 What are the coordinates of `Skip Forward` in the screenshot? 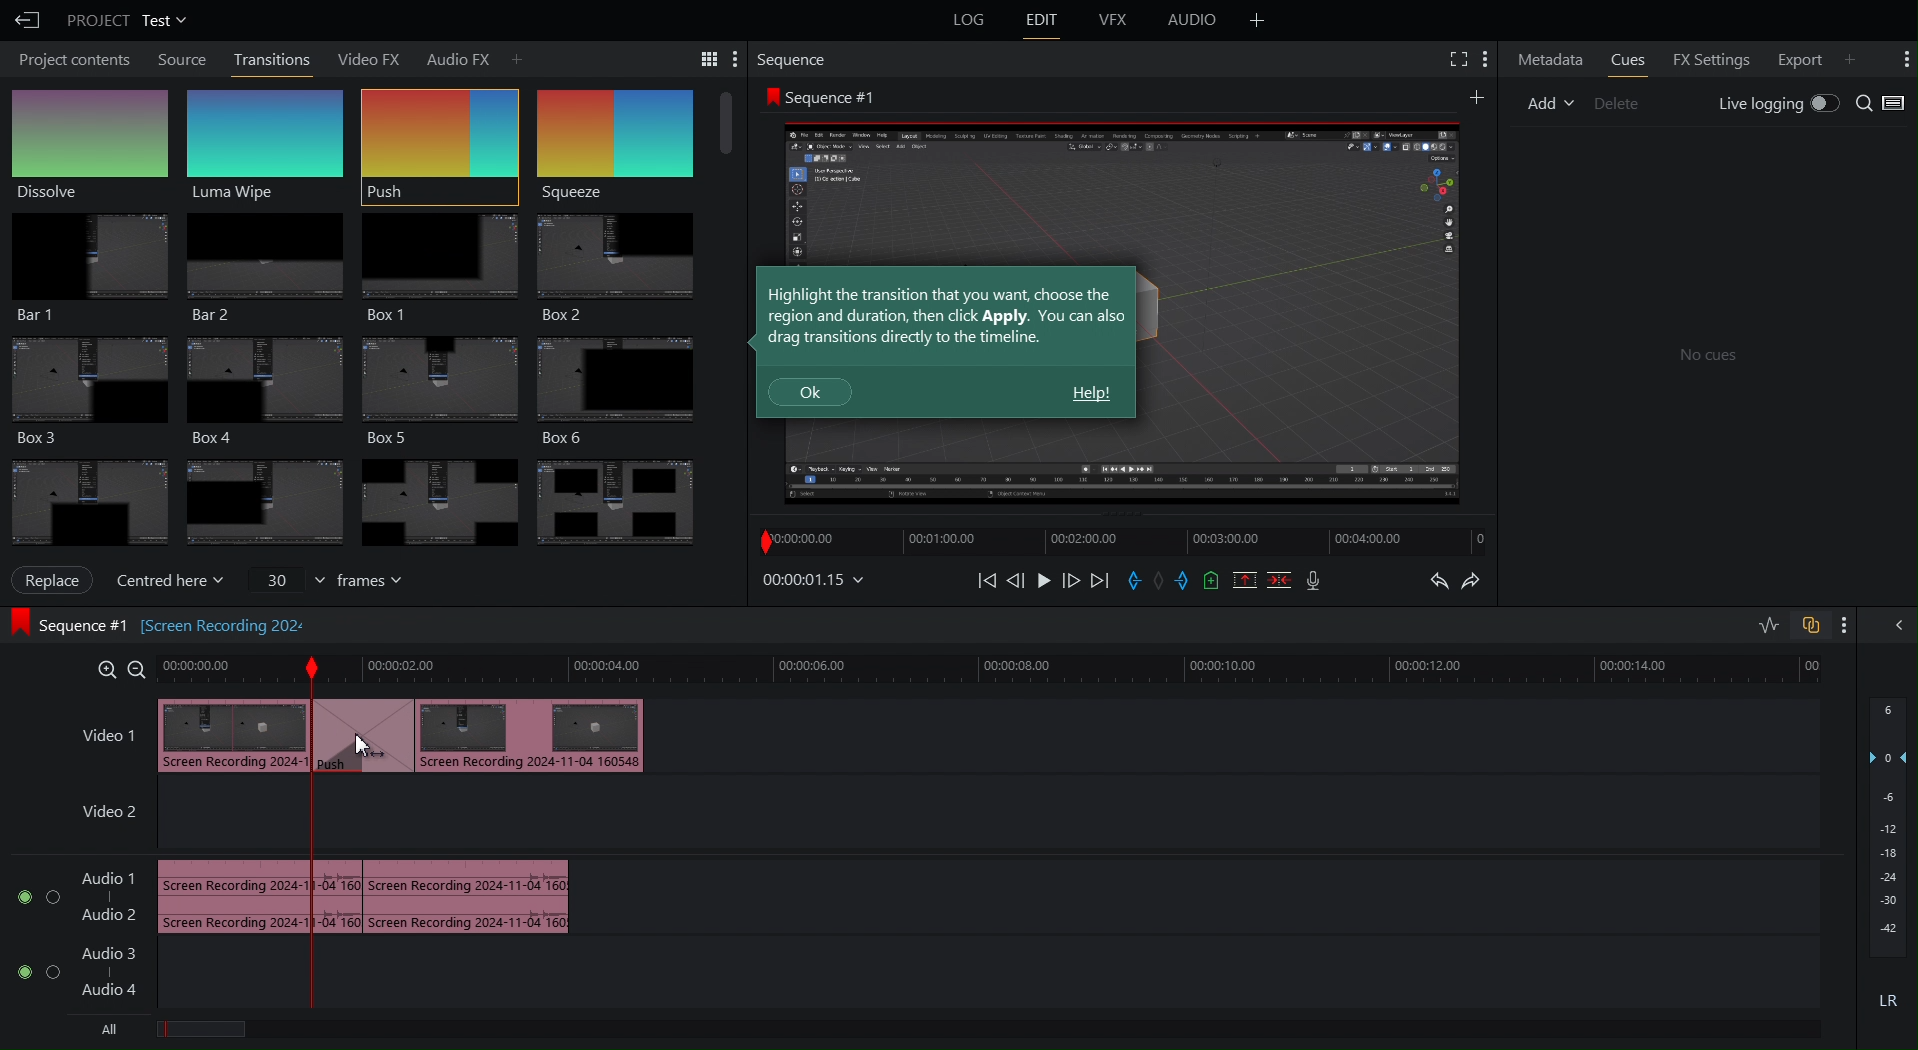 It's located at (1099, 582).